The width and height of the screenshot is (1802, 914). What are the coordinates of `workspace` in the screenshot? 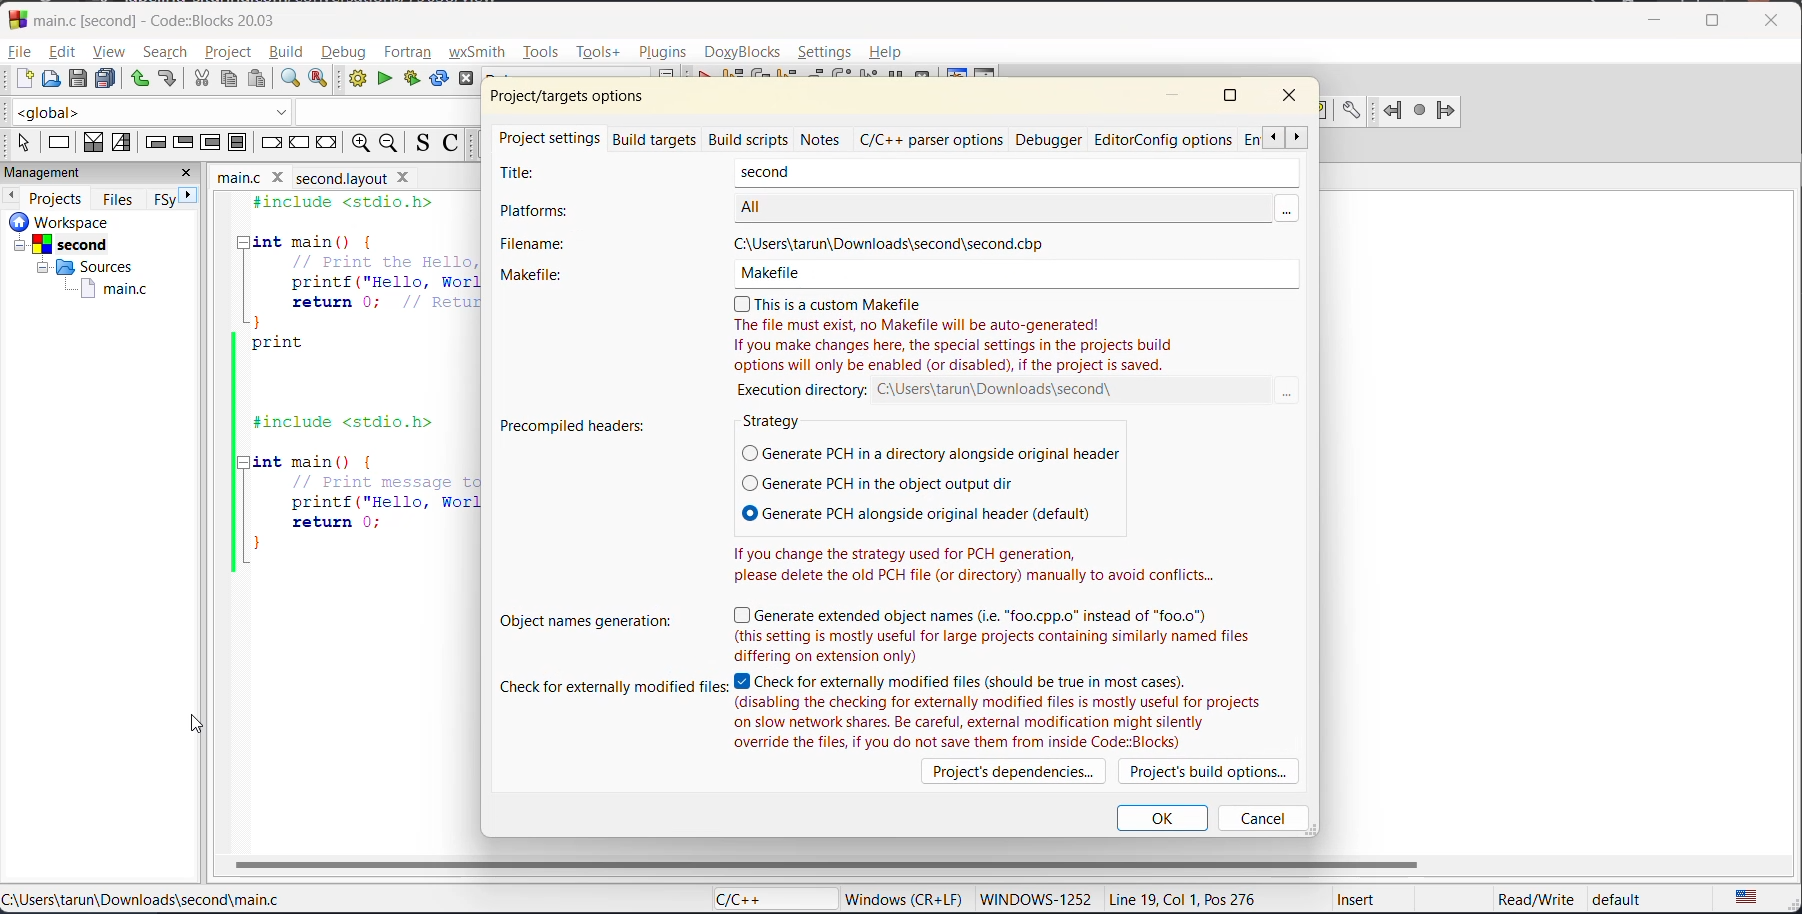 It's located at (80, 265).